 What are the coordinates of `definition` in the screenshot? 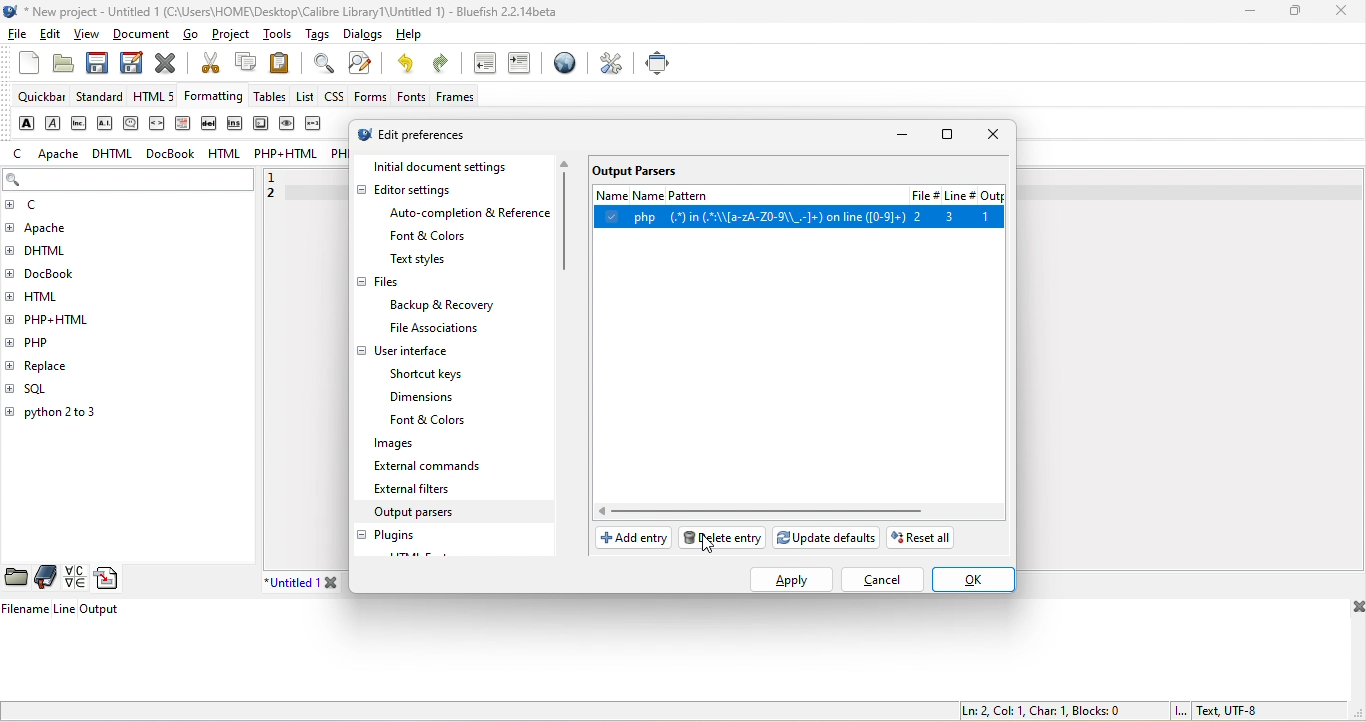 It's located at (187, 124).